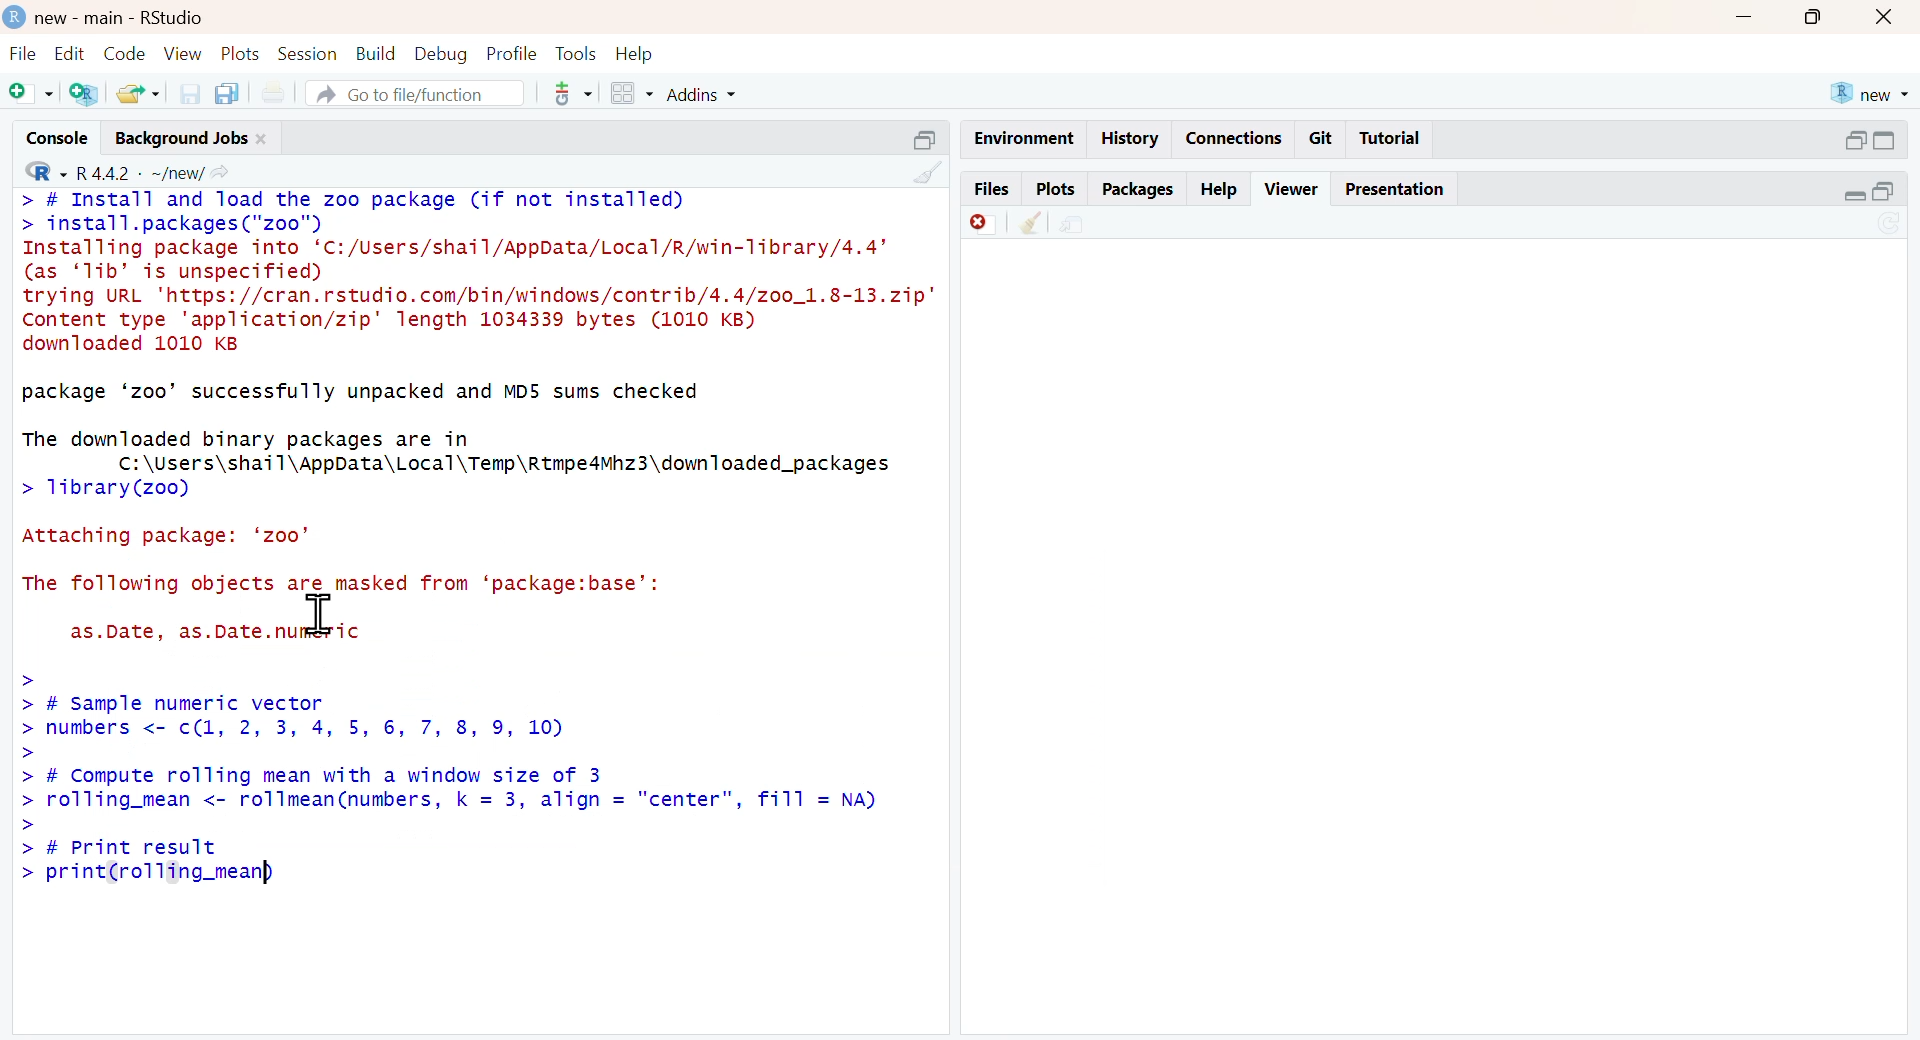 The height and width of the screenshot is (1040, 1920). What do you see at coordinates (276, 92) in the screenshot?
I see `print` at bounding box center [276, 92].